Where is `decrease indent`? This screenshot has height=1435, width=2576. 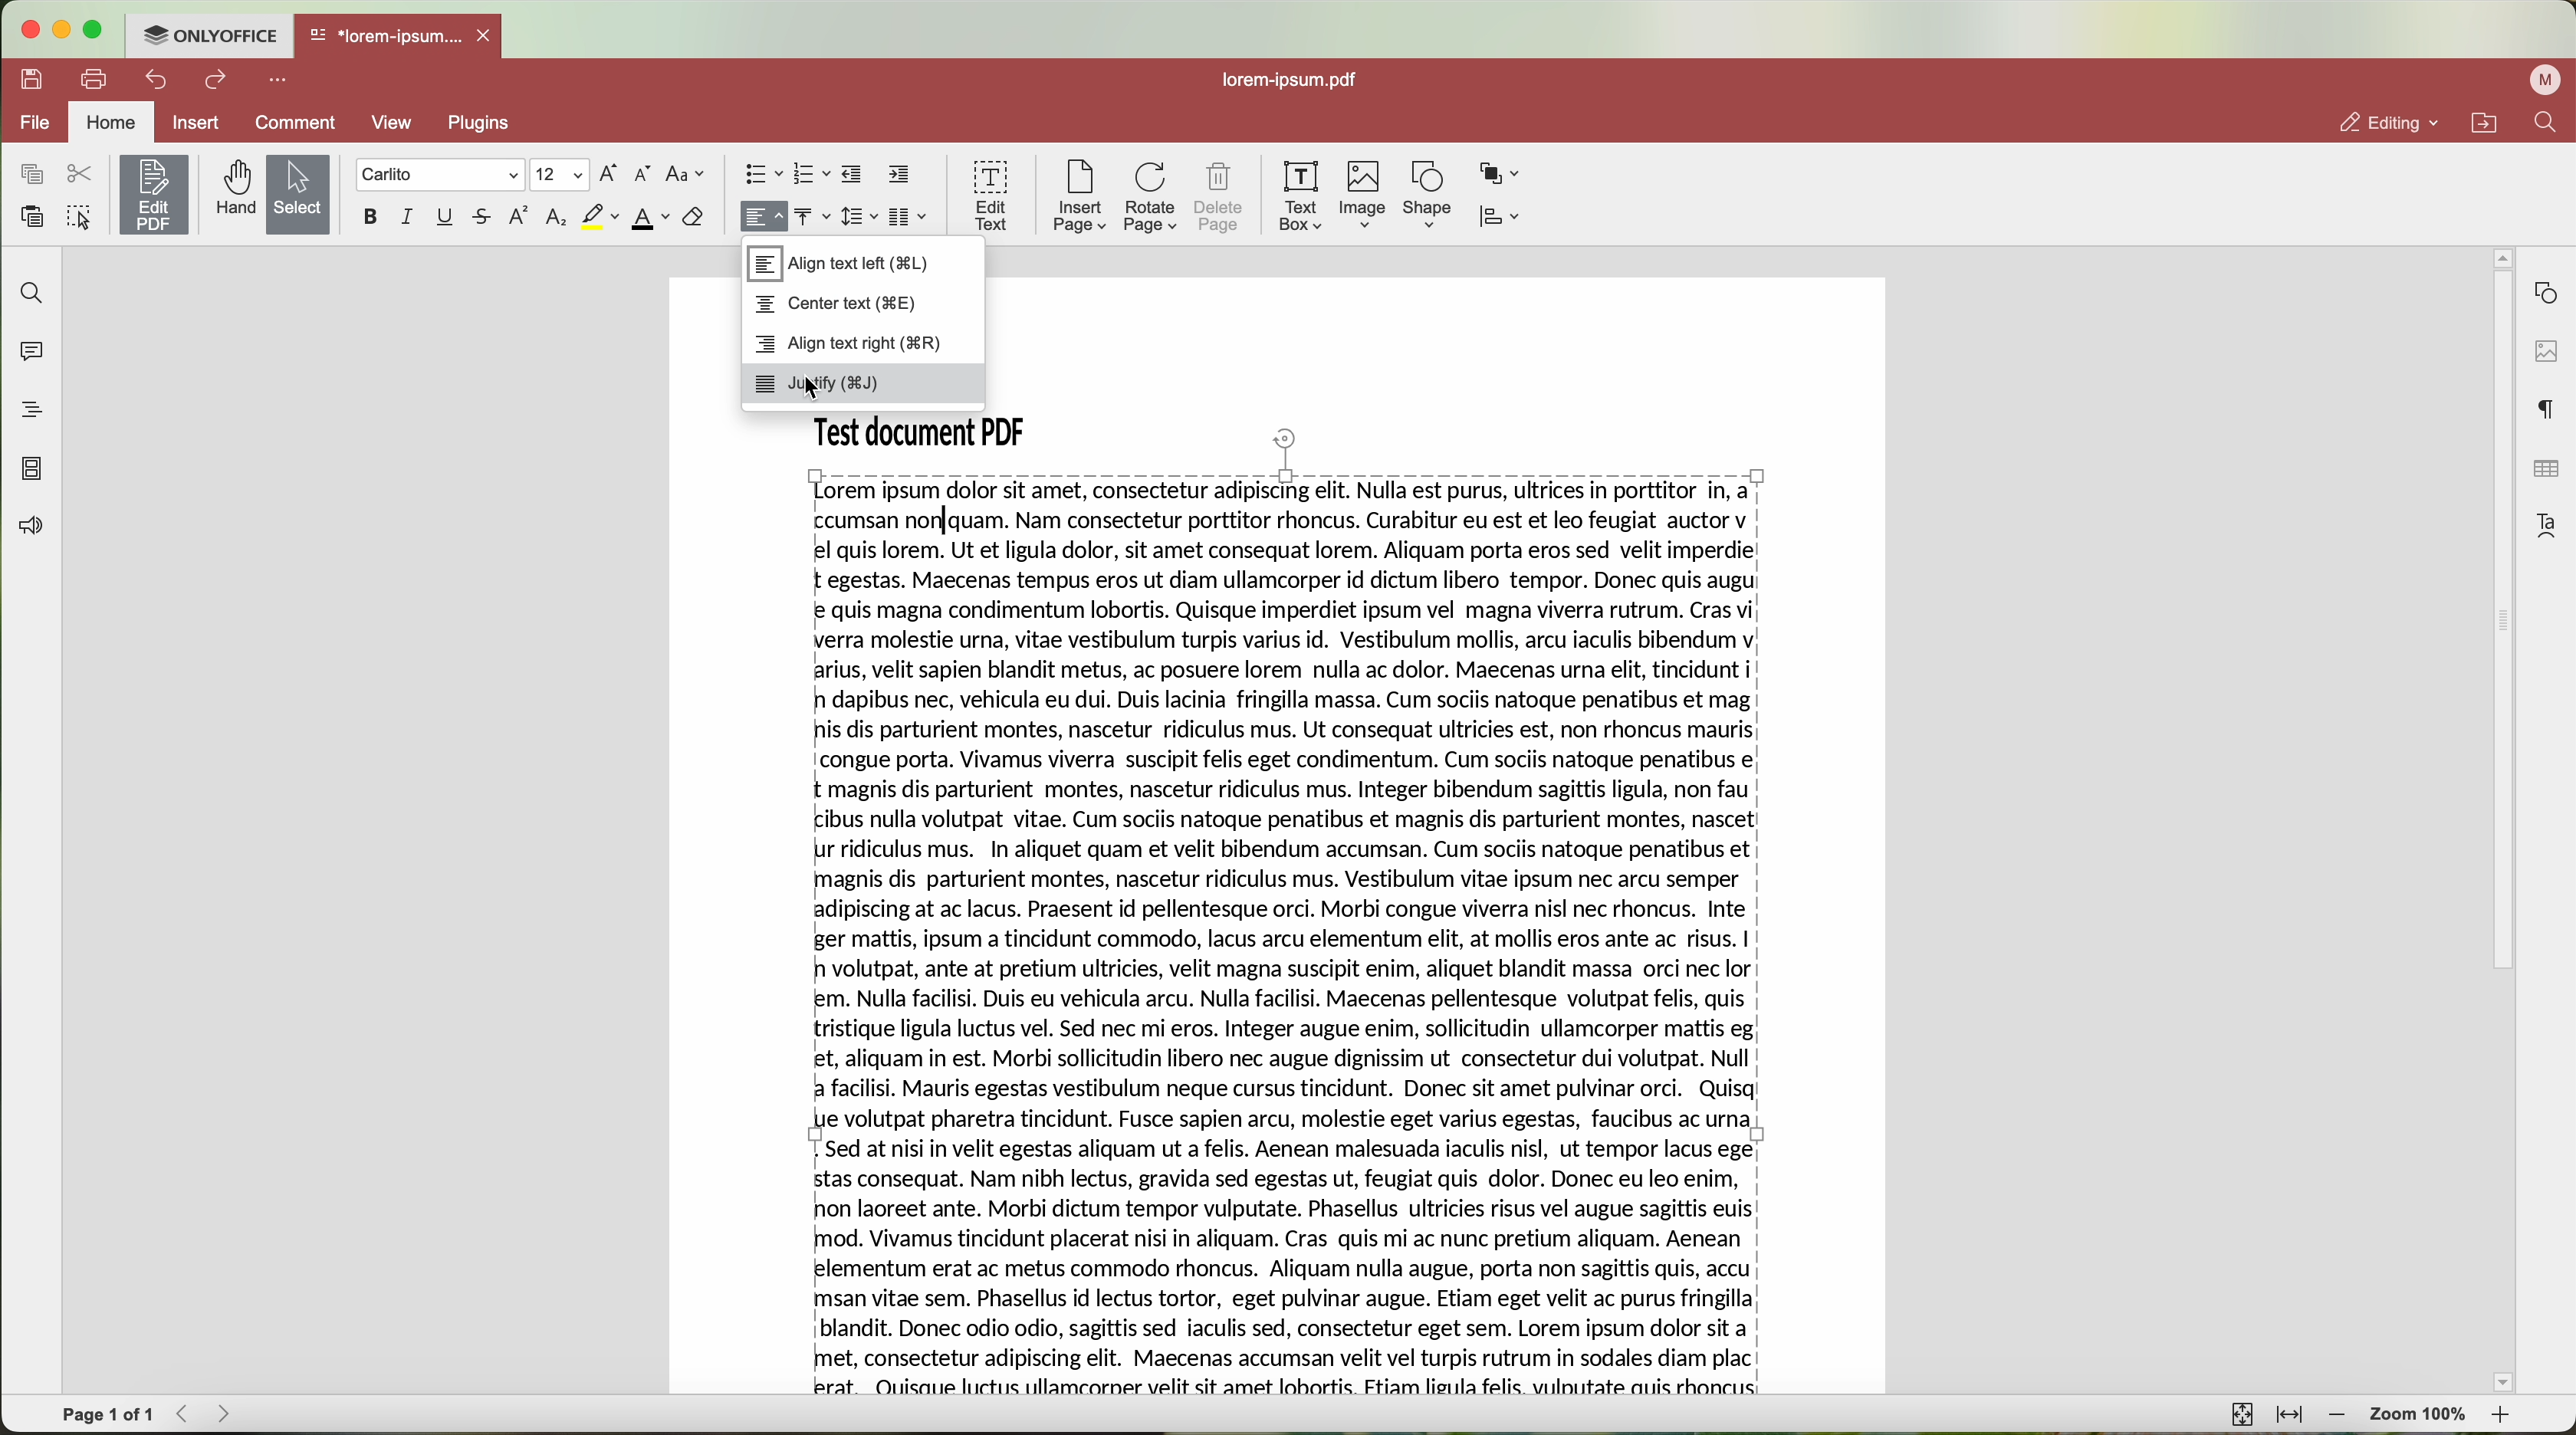
decrease indent is located at coordinates (852, 174).